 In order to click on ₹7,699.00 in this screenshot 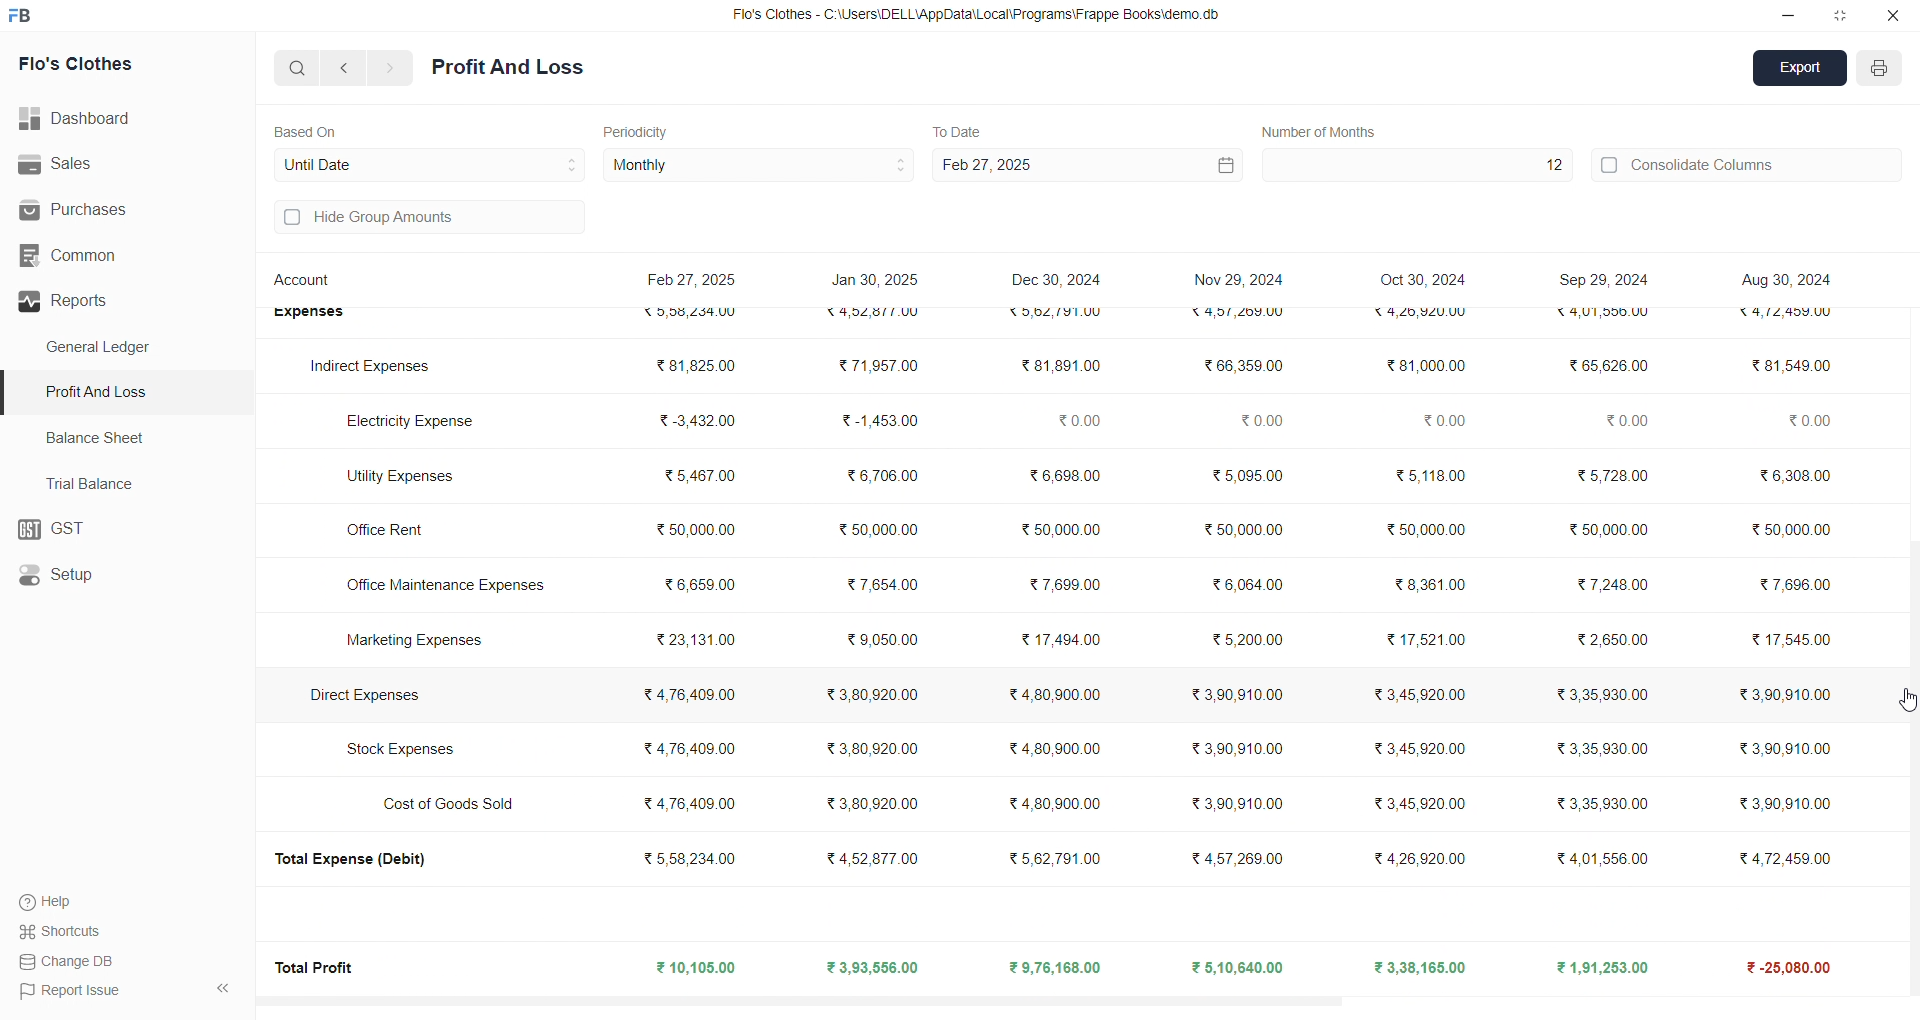, I will do `click(1061, 585)`.